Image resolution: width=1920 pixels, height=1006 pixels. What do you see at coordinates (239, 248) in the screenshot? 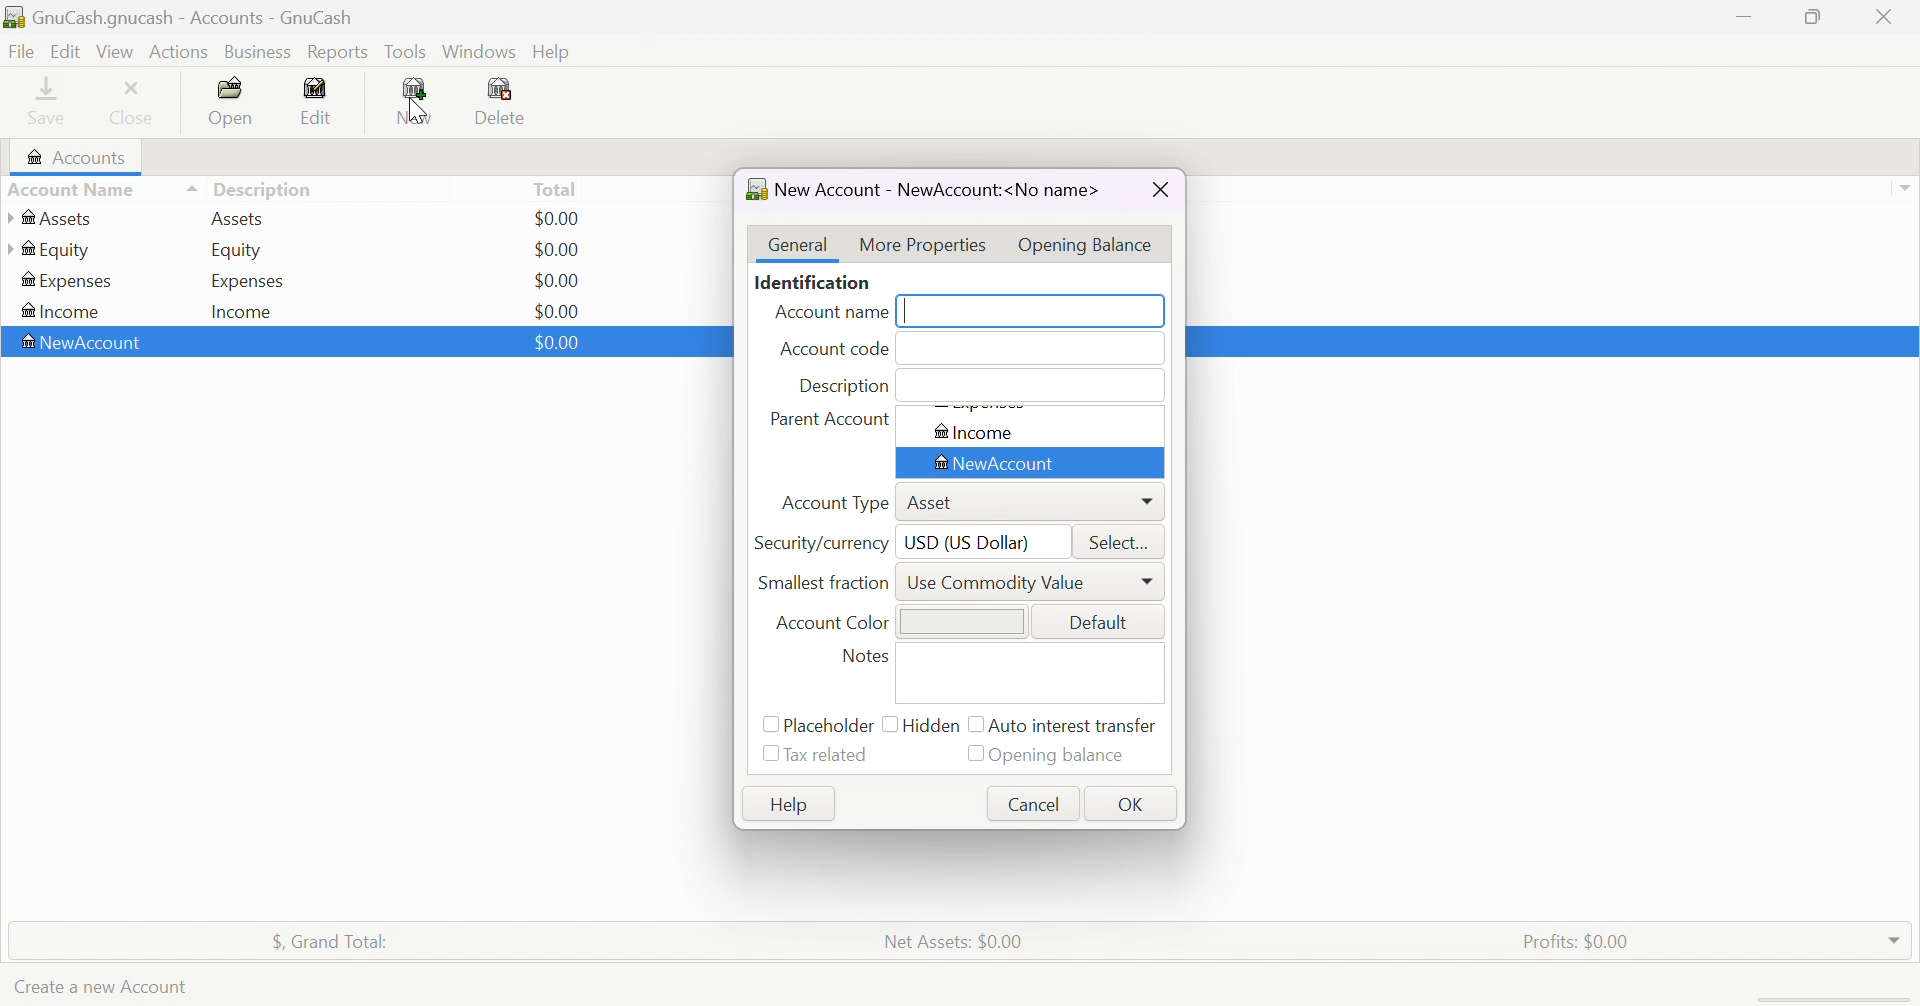
I see `Equity` at bounding box center [239, 248].